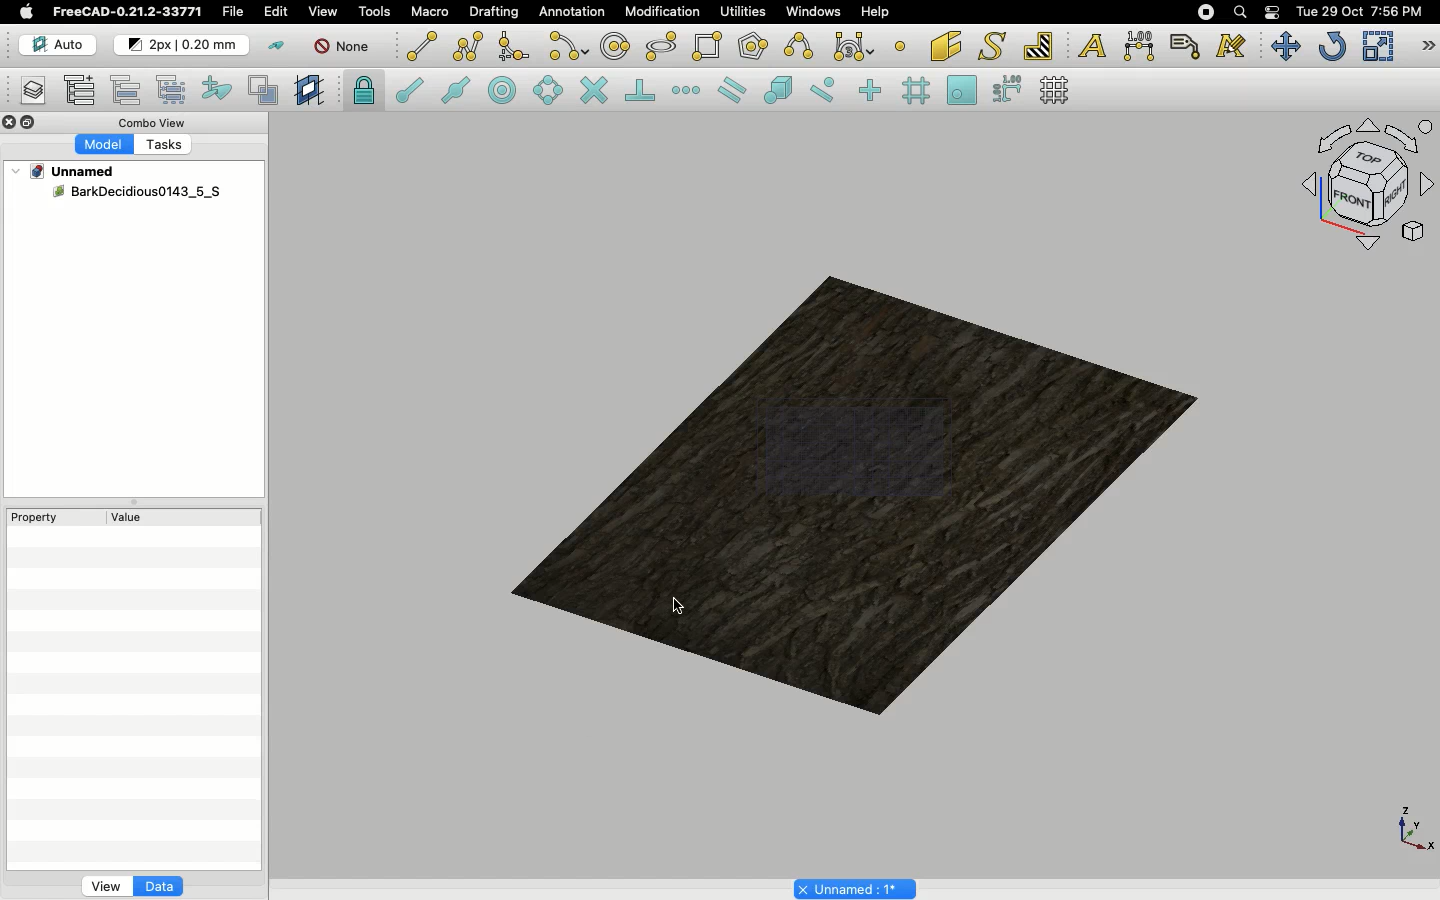 The height and width of the screenshot is (900, 1440). What do you see at coordinates (136, 192) in the screenshot?
I see `Object 1` at bounding box center [136, 192].